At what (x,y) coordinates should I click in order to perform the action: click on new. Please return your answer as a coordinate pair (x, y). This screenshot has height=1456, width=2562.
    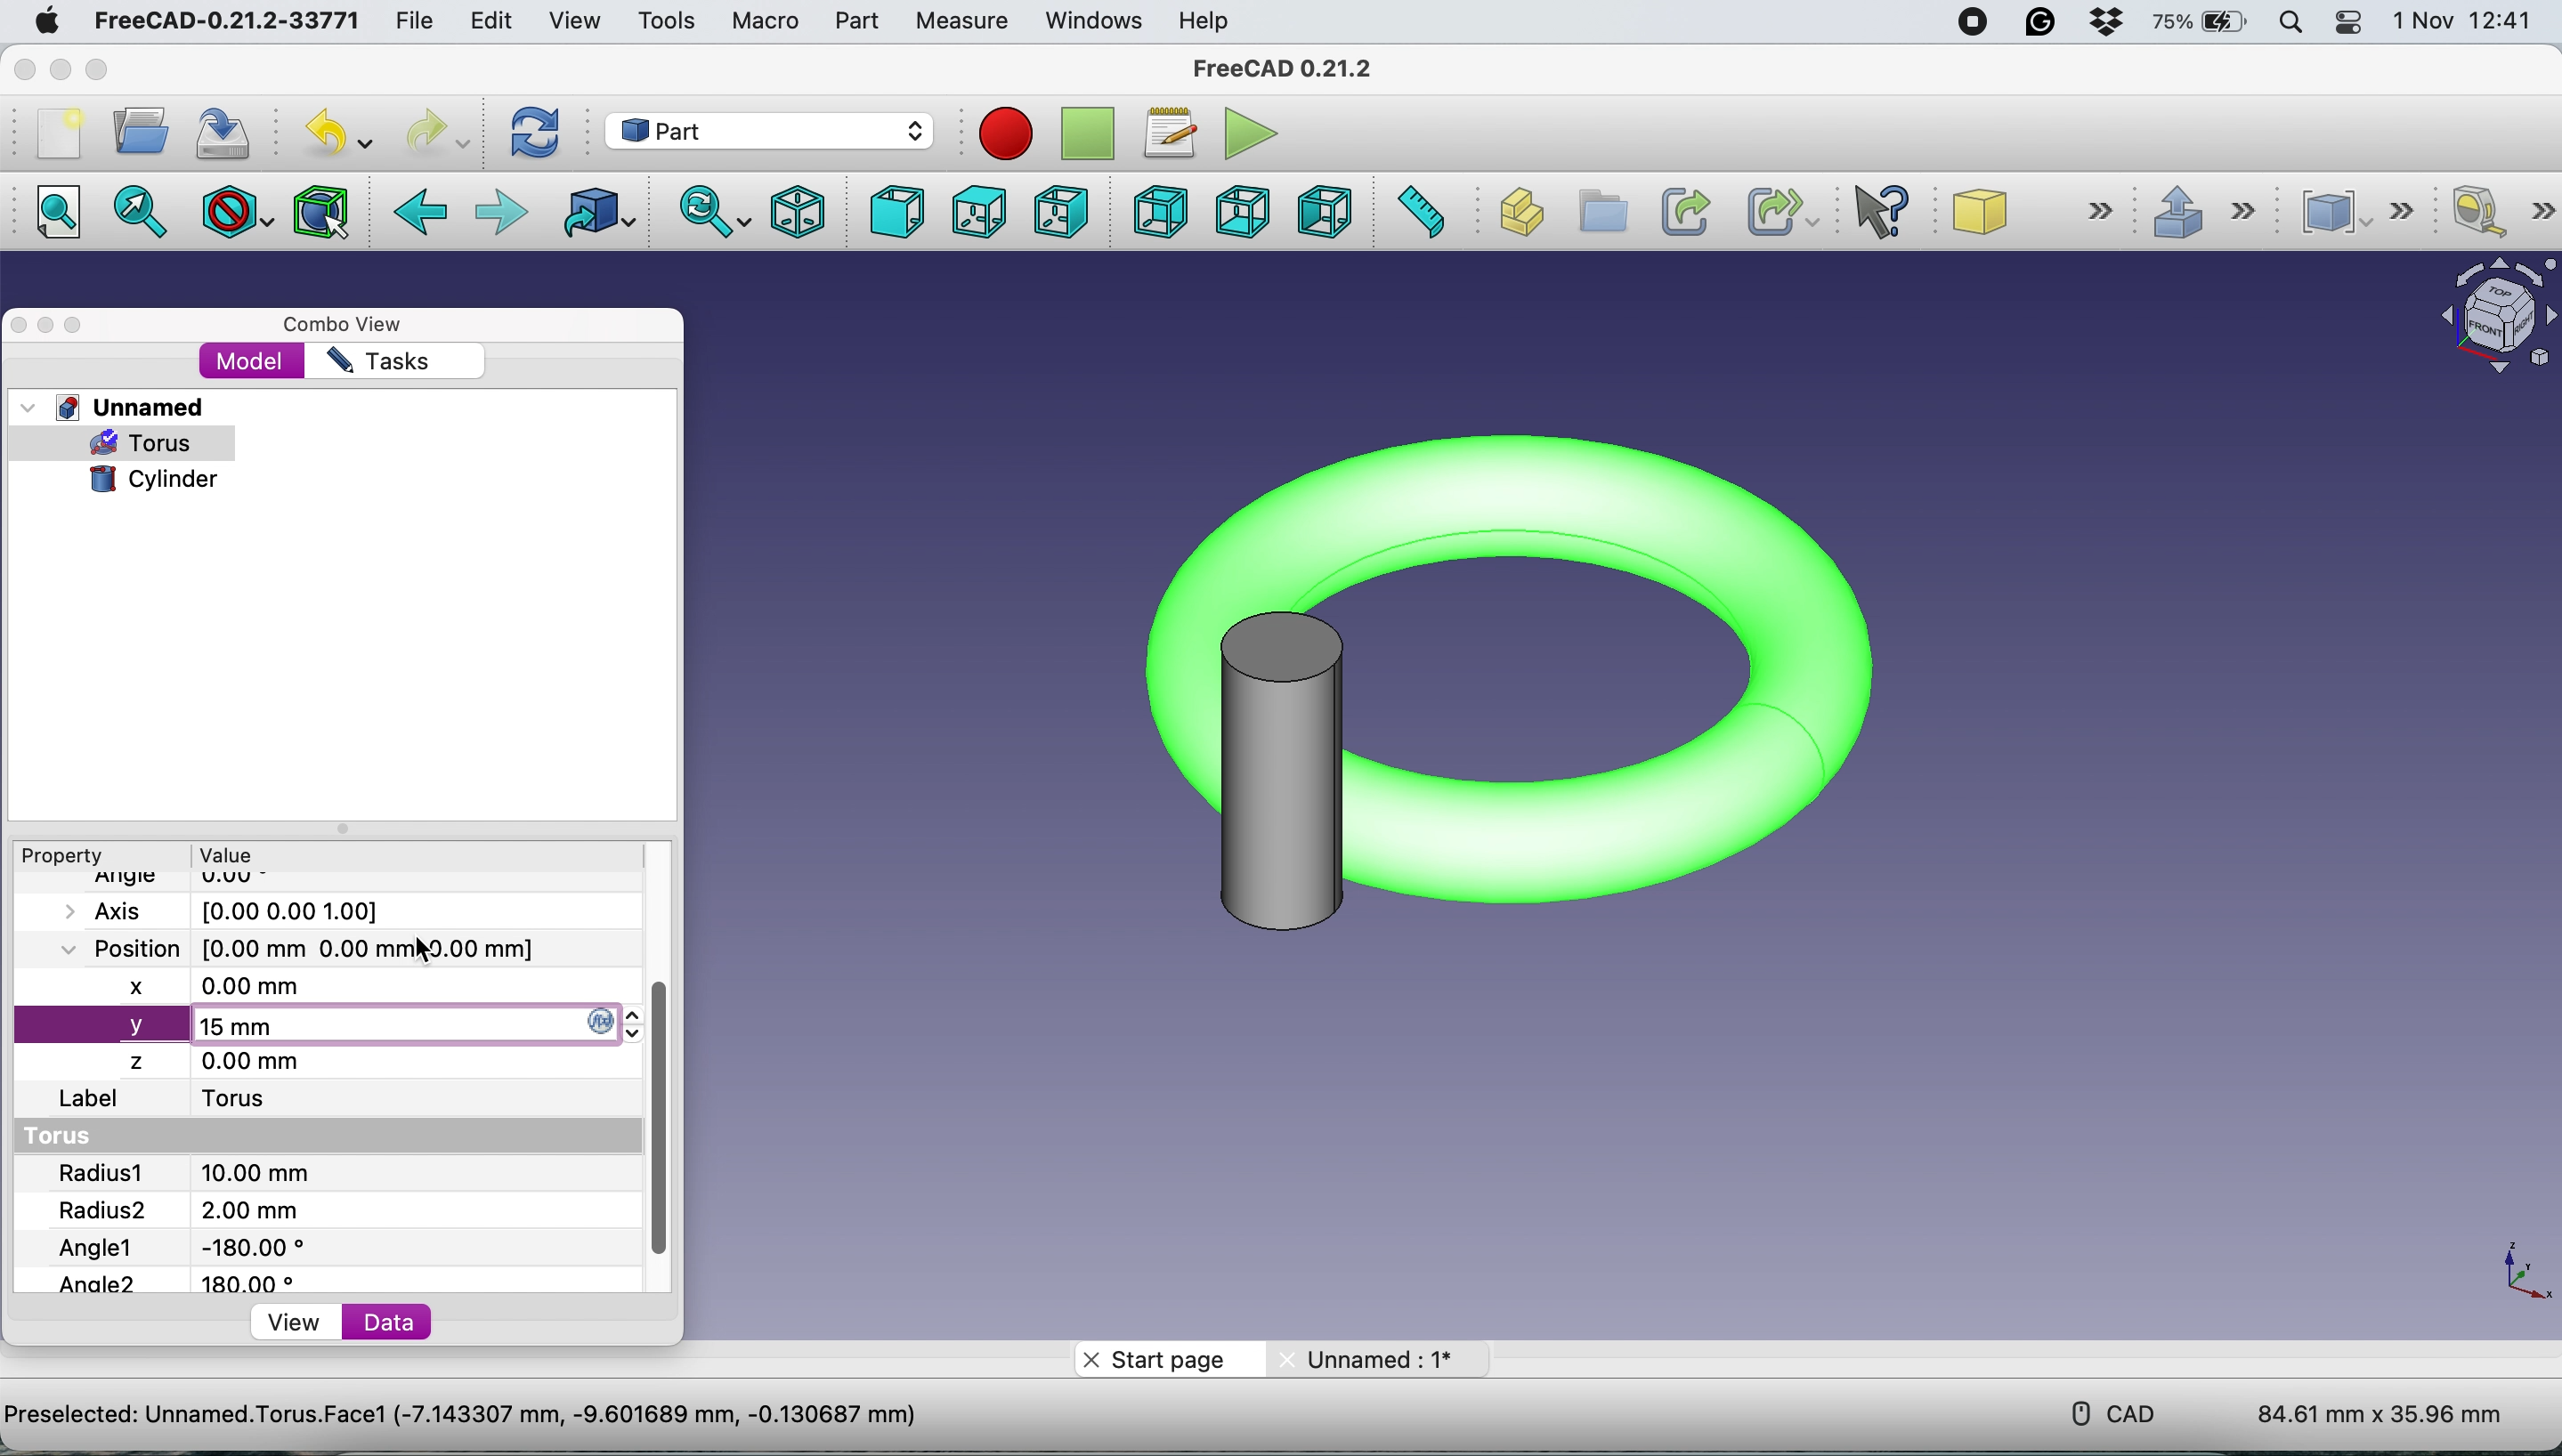
    Looking at the image, I should click on (58, 133).